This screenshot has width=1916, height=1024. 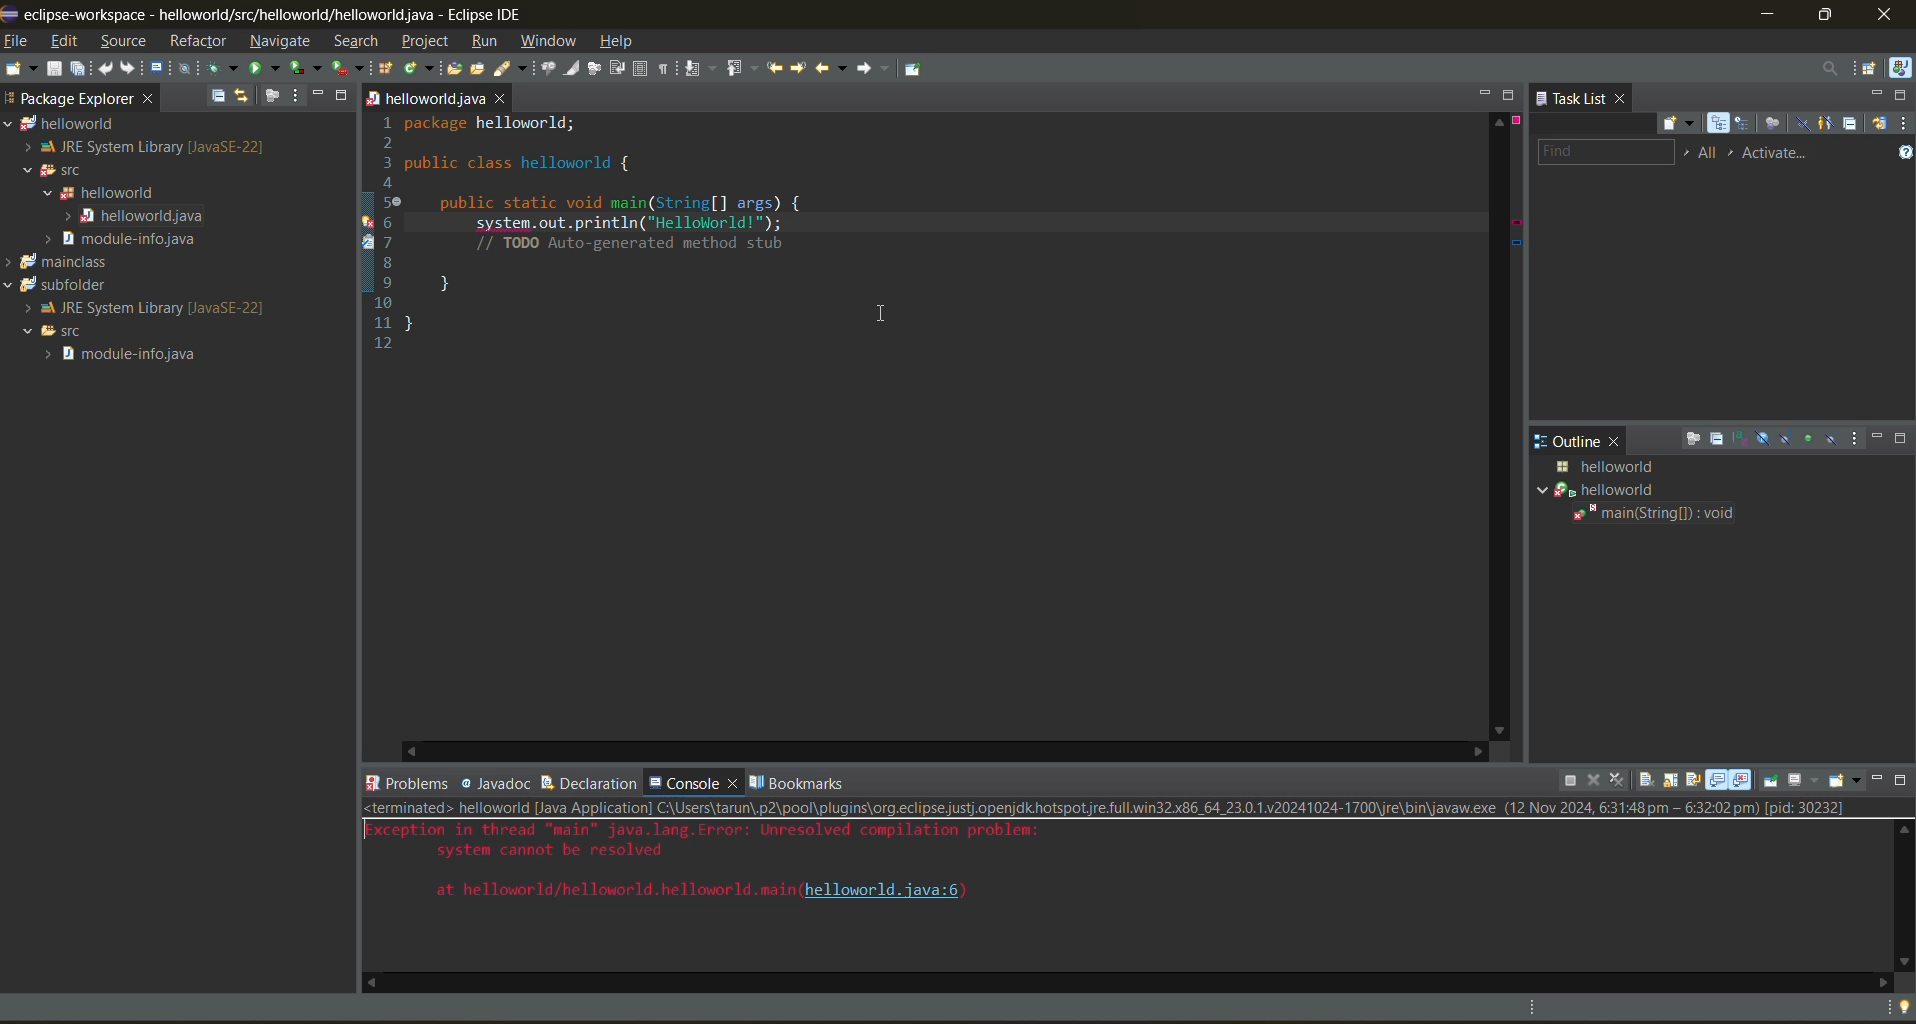 What do you see at coordinates (1617, 781) in the screenshot?
I see `remove all terminated launches` at bounding box center [1617, 781].